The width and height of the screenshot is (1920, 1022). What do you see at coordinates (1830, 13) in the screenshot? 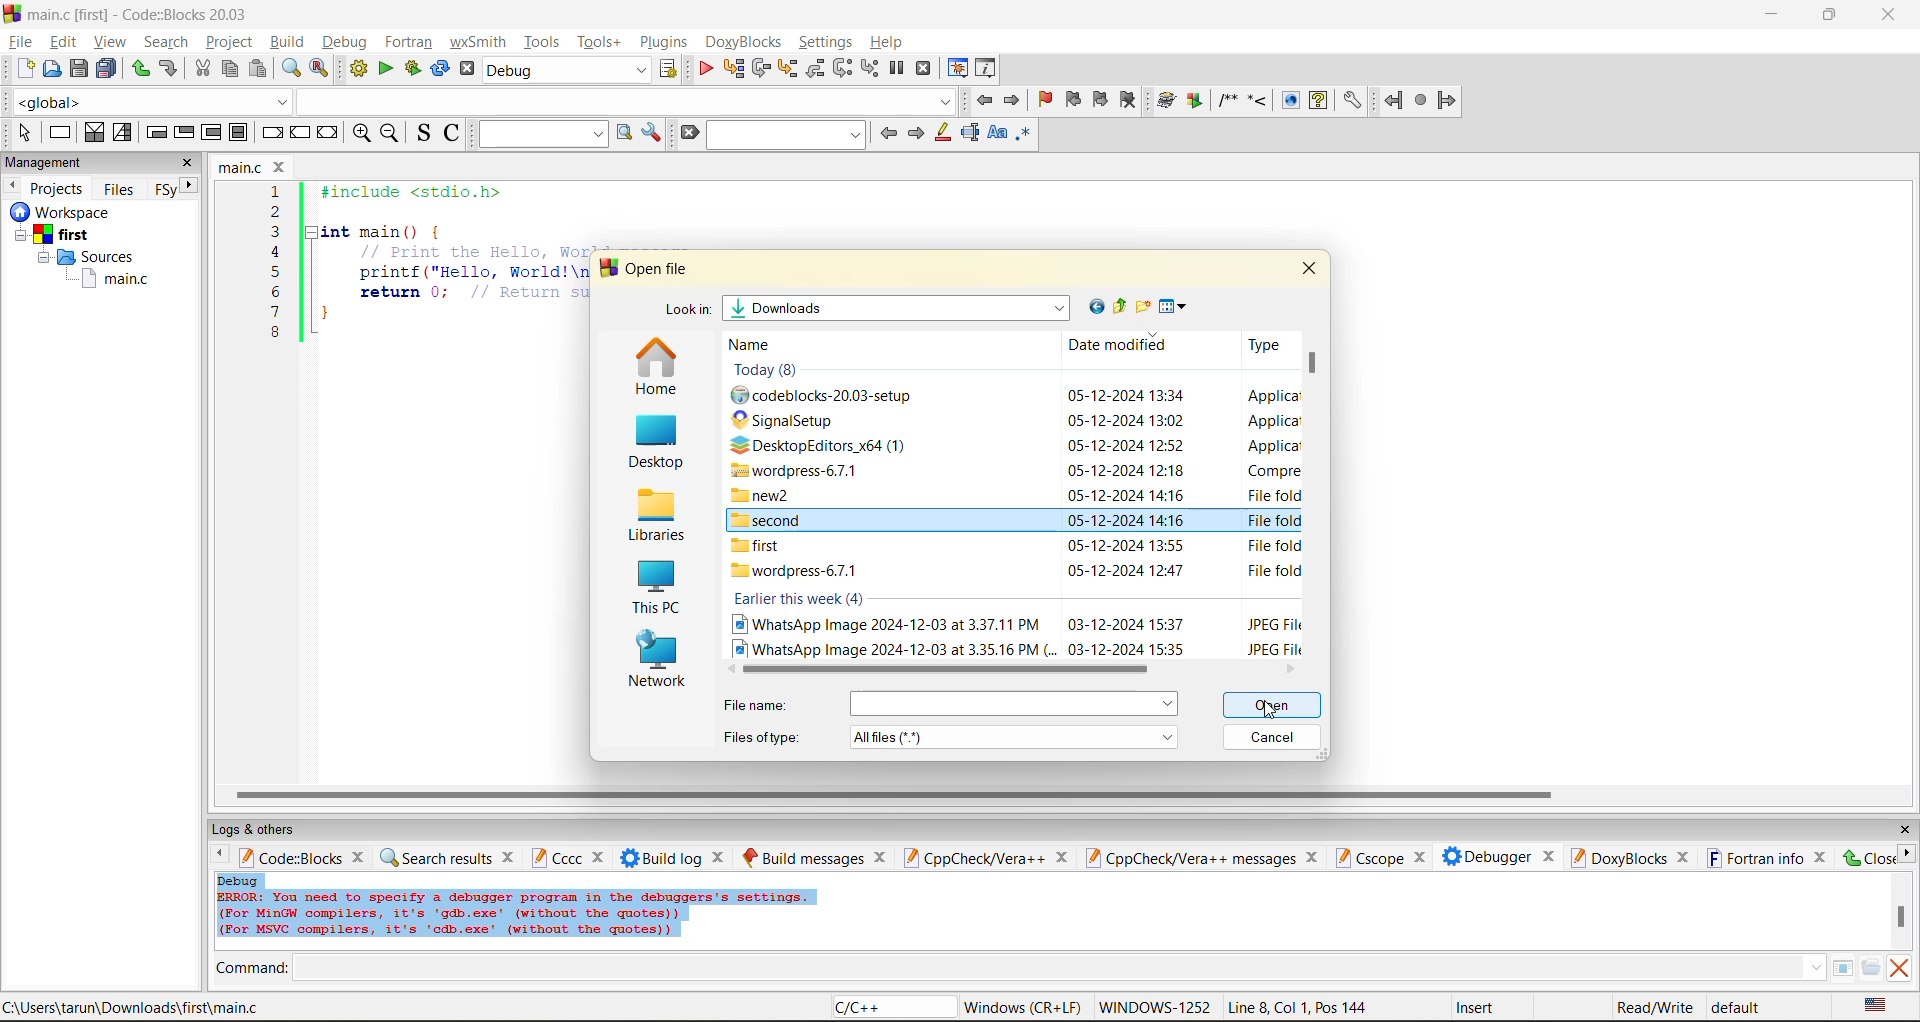
I see `resize` at bounding box center [1830, 13].